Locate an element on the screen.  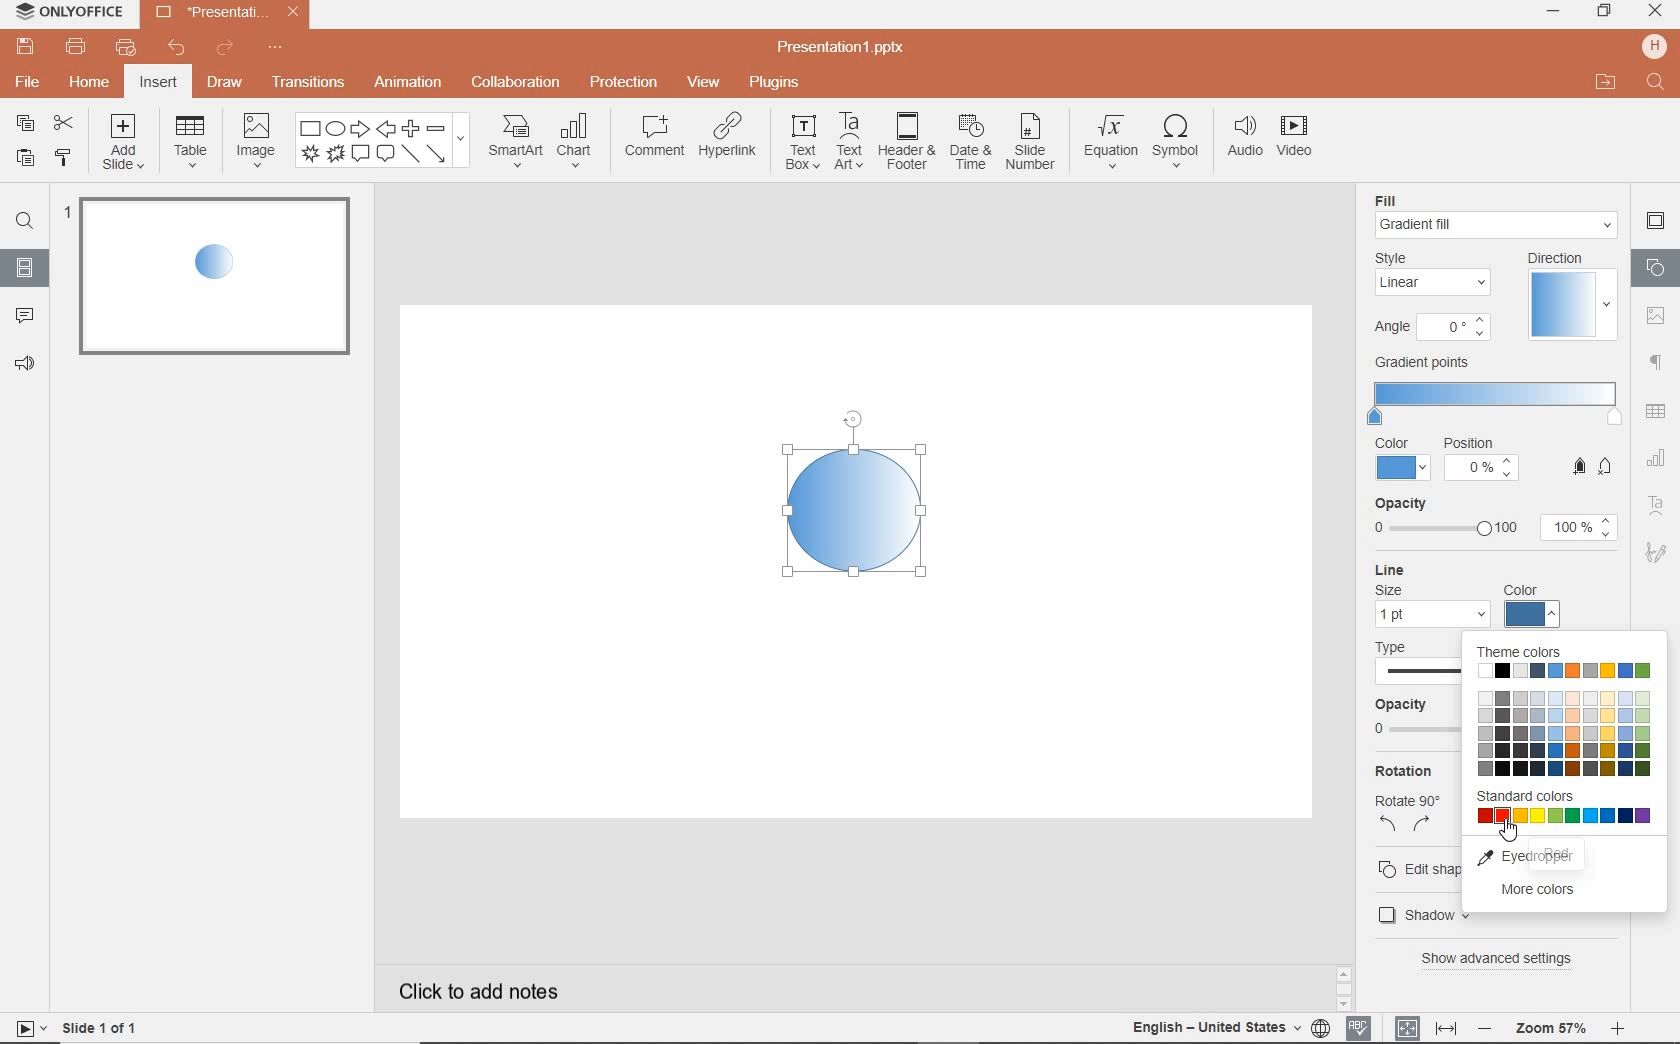
copy style is located at coordinates (62, 160).